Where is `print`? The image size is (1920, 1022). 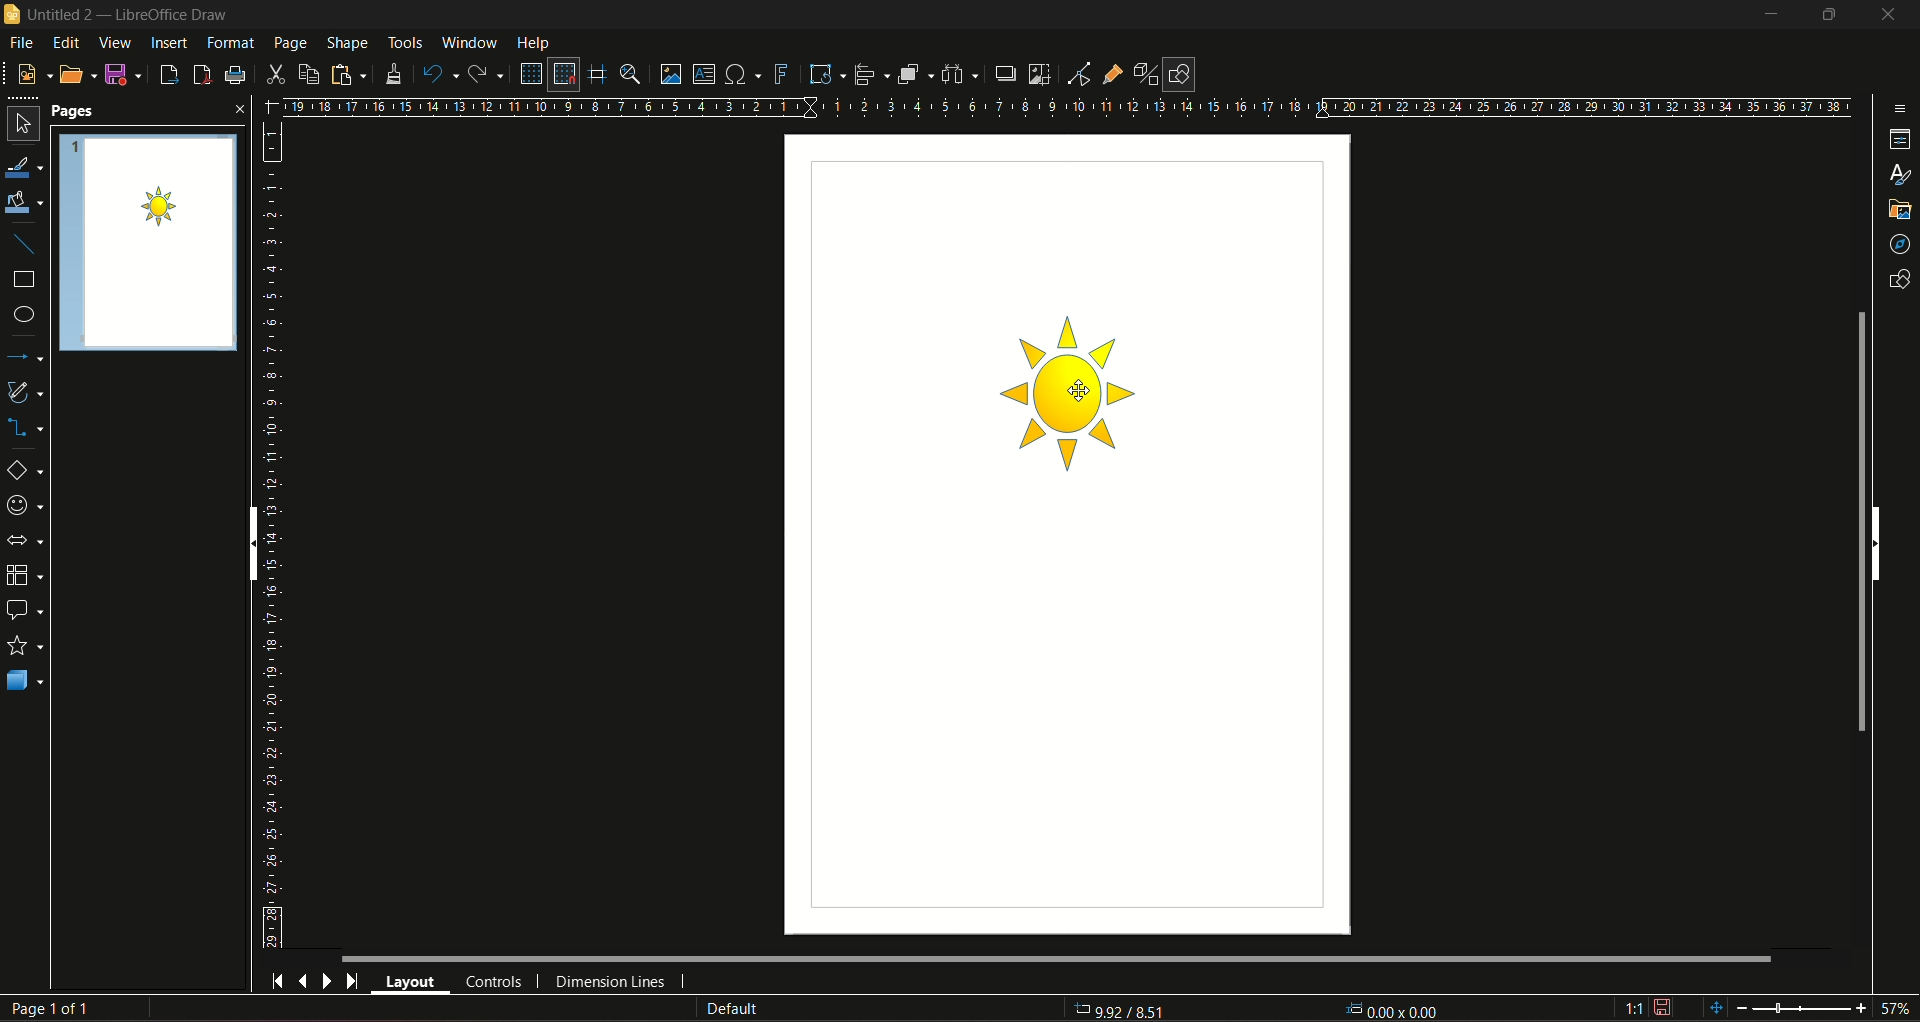
print is located at coordinates (237, 74).